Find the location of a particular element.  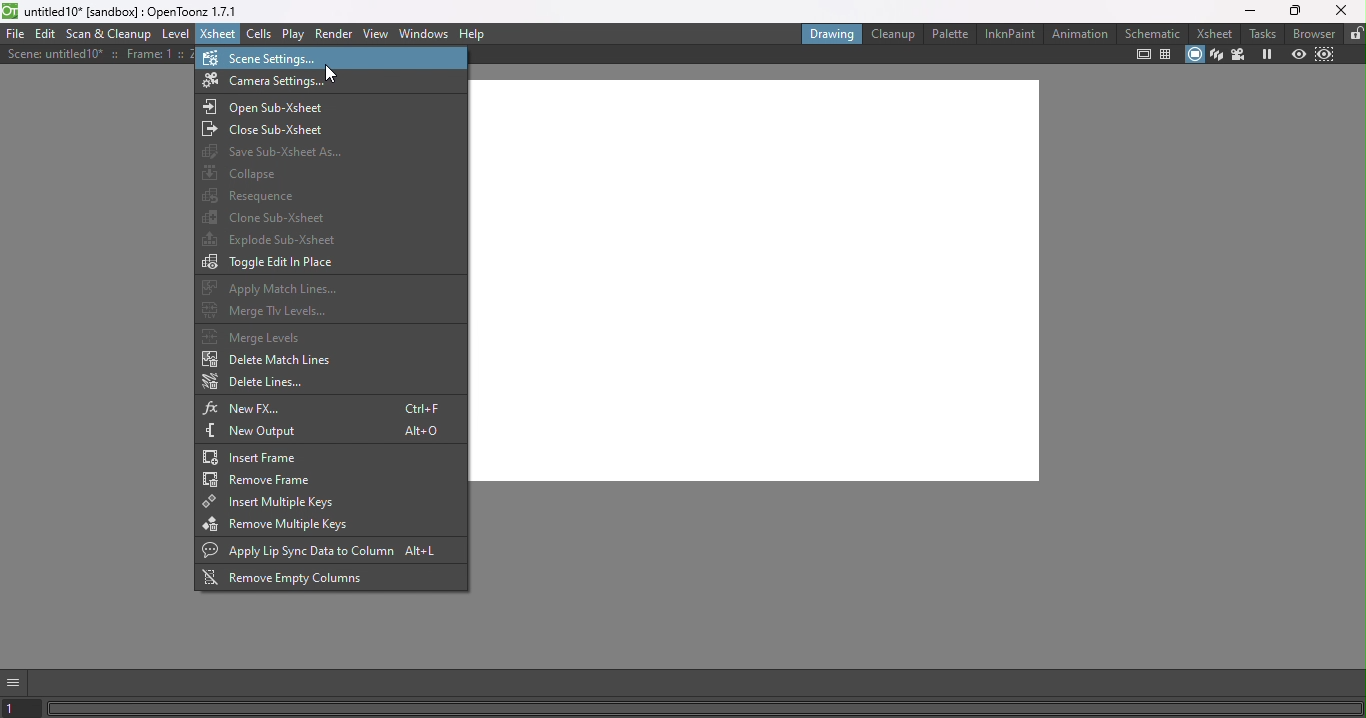

Close Sub-Xsheet is located at coordinates (267, 127).